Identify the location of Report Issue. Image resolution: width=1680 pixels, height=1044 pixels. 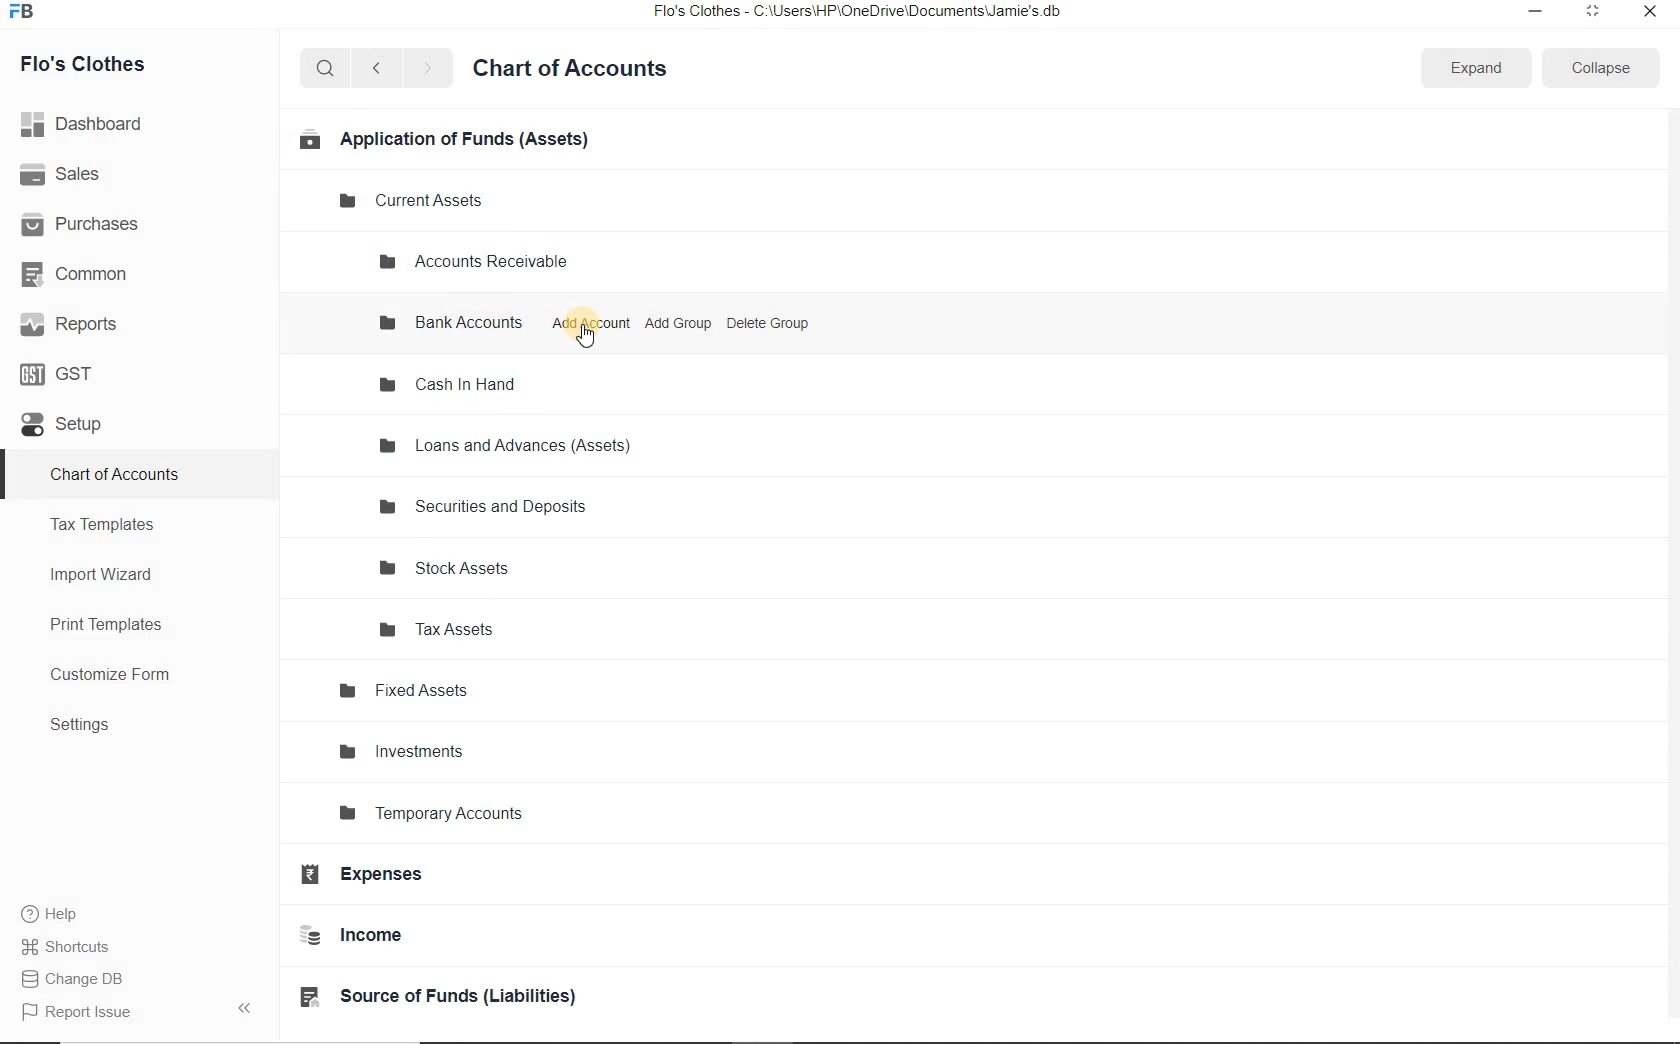
(76, 1012).